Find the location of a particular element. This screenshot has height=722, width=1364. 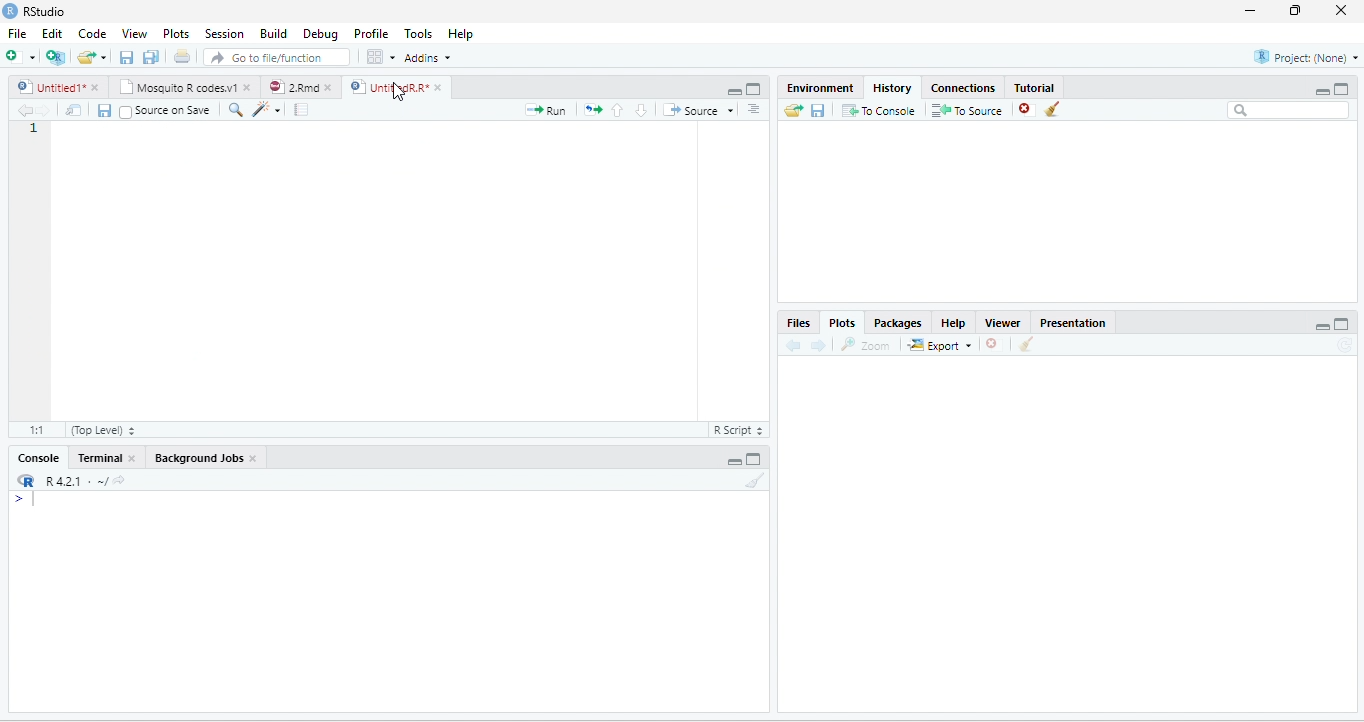

Show in new window is located at coordinates (75, 111).